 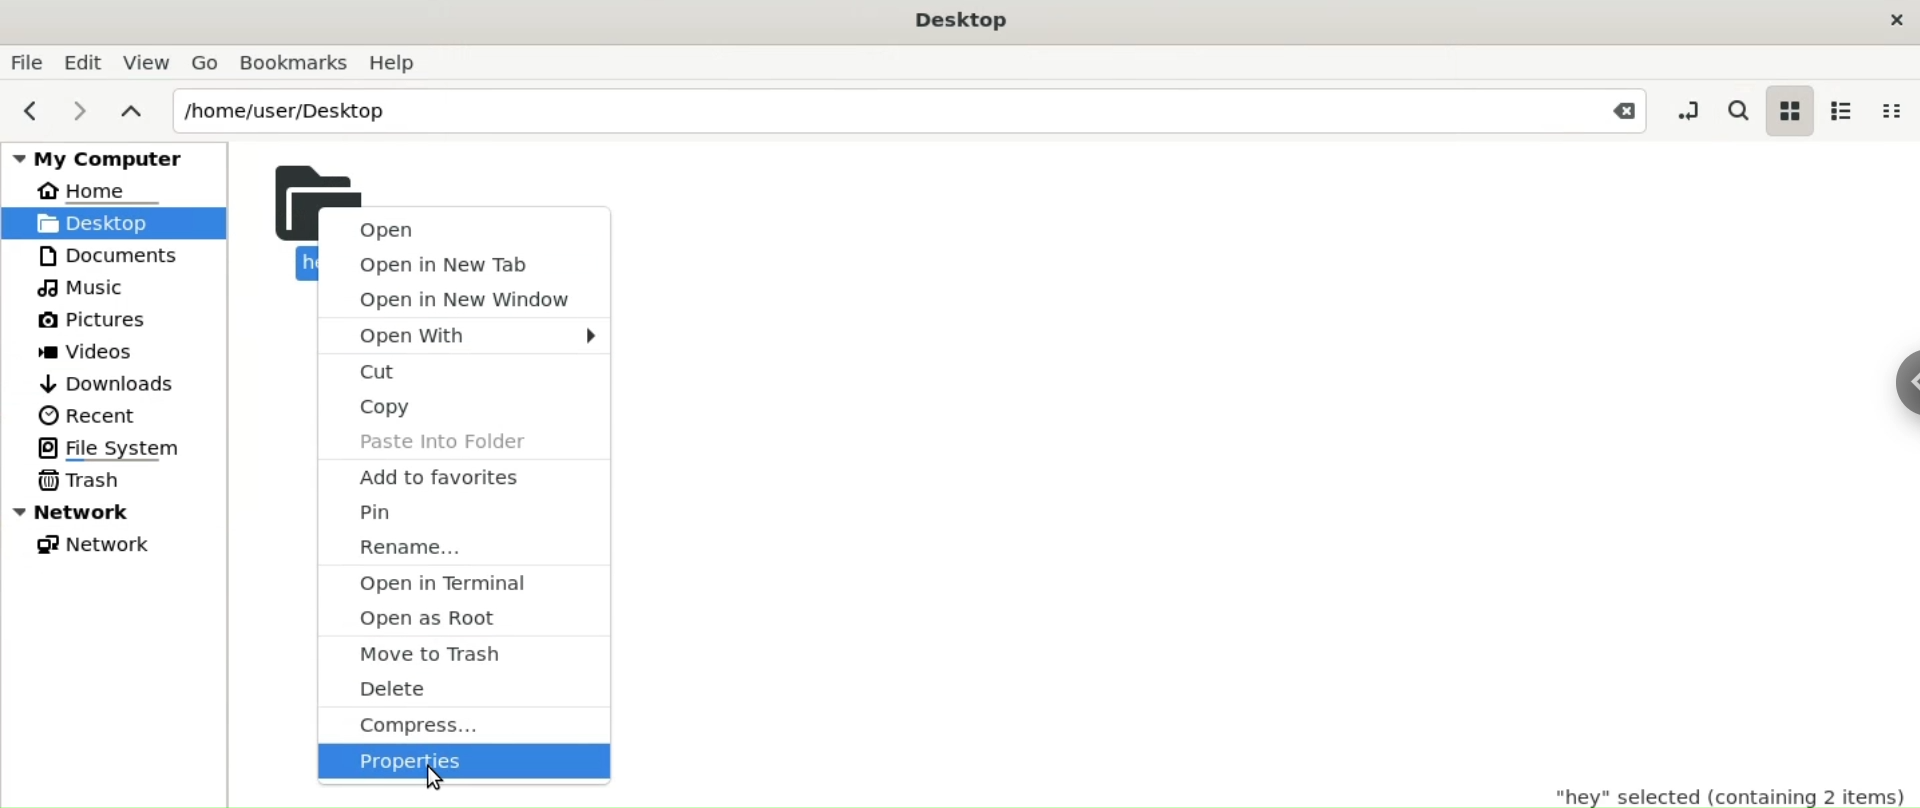 I want to click on Music, so click(x=86, y=287).